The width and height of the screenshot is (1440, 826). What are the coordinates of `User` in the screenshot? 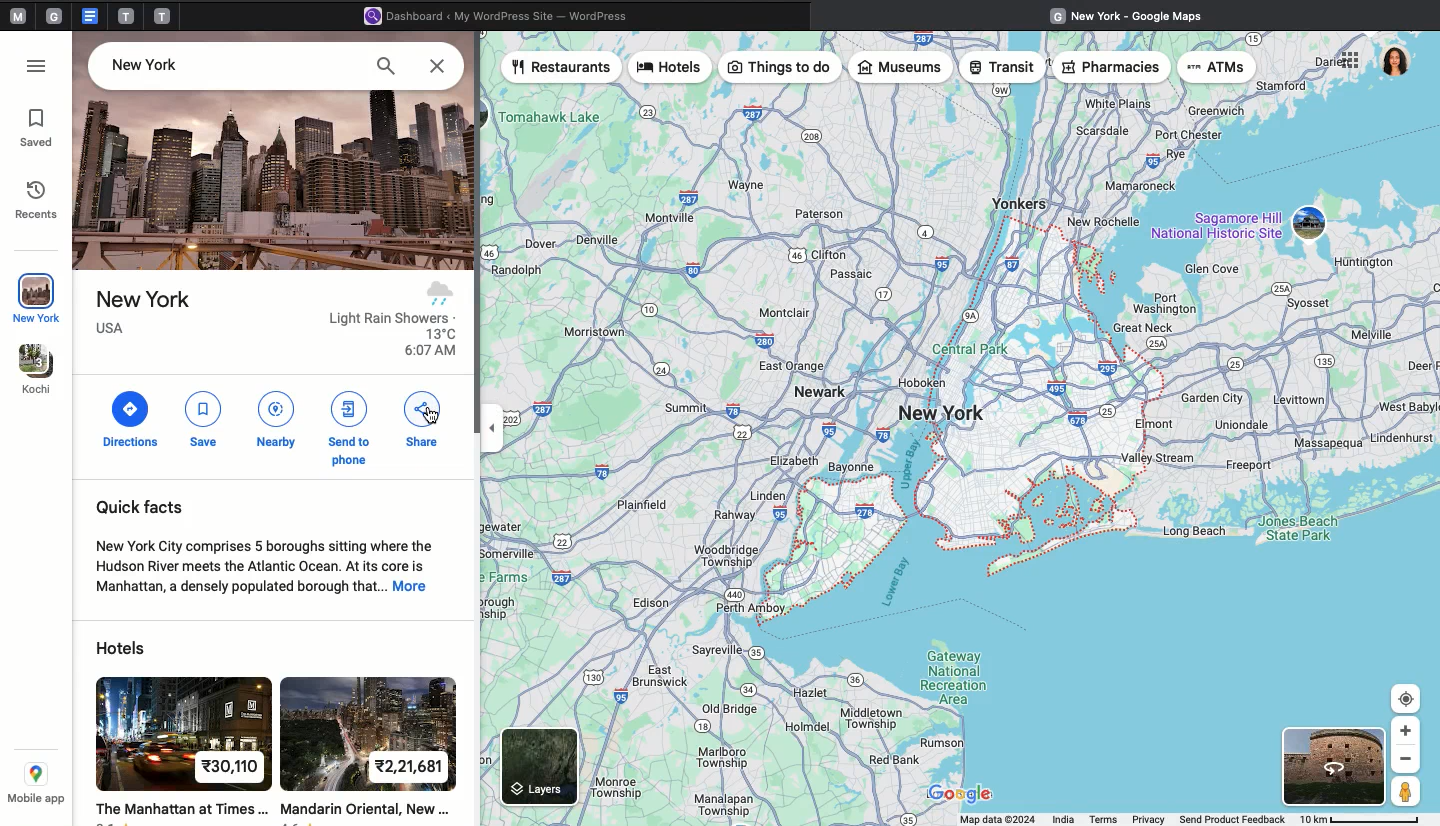 It's located at (1395, 62).